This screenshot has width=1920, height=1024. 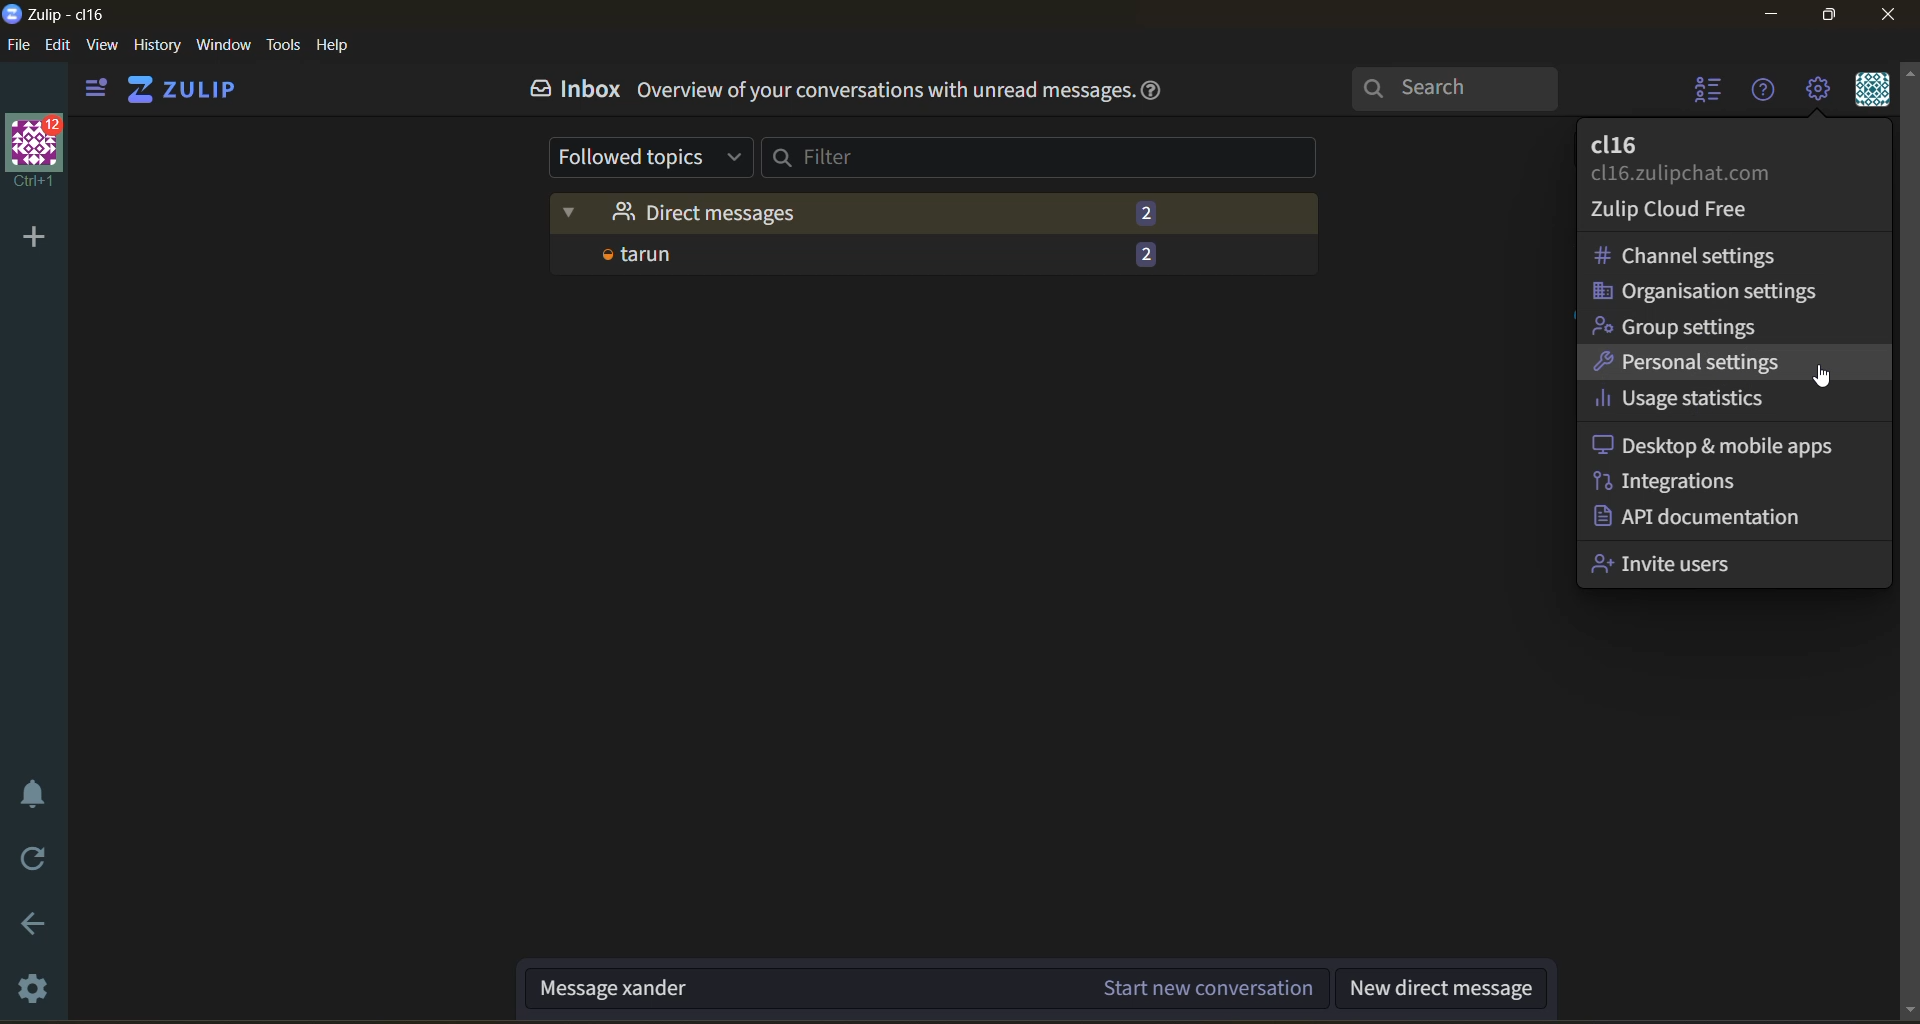 What do you see at coordinates (941, 212) in the screenshot?
I see `direct messages (2)` at bounding box center [941, 212].